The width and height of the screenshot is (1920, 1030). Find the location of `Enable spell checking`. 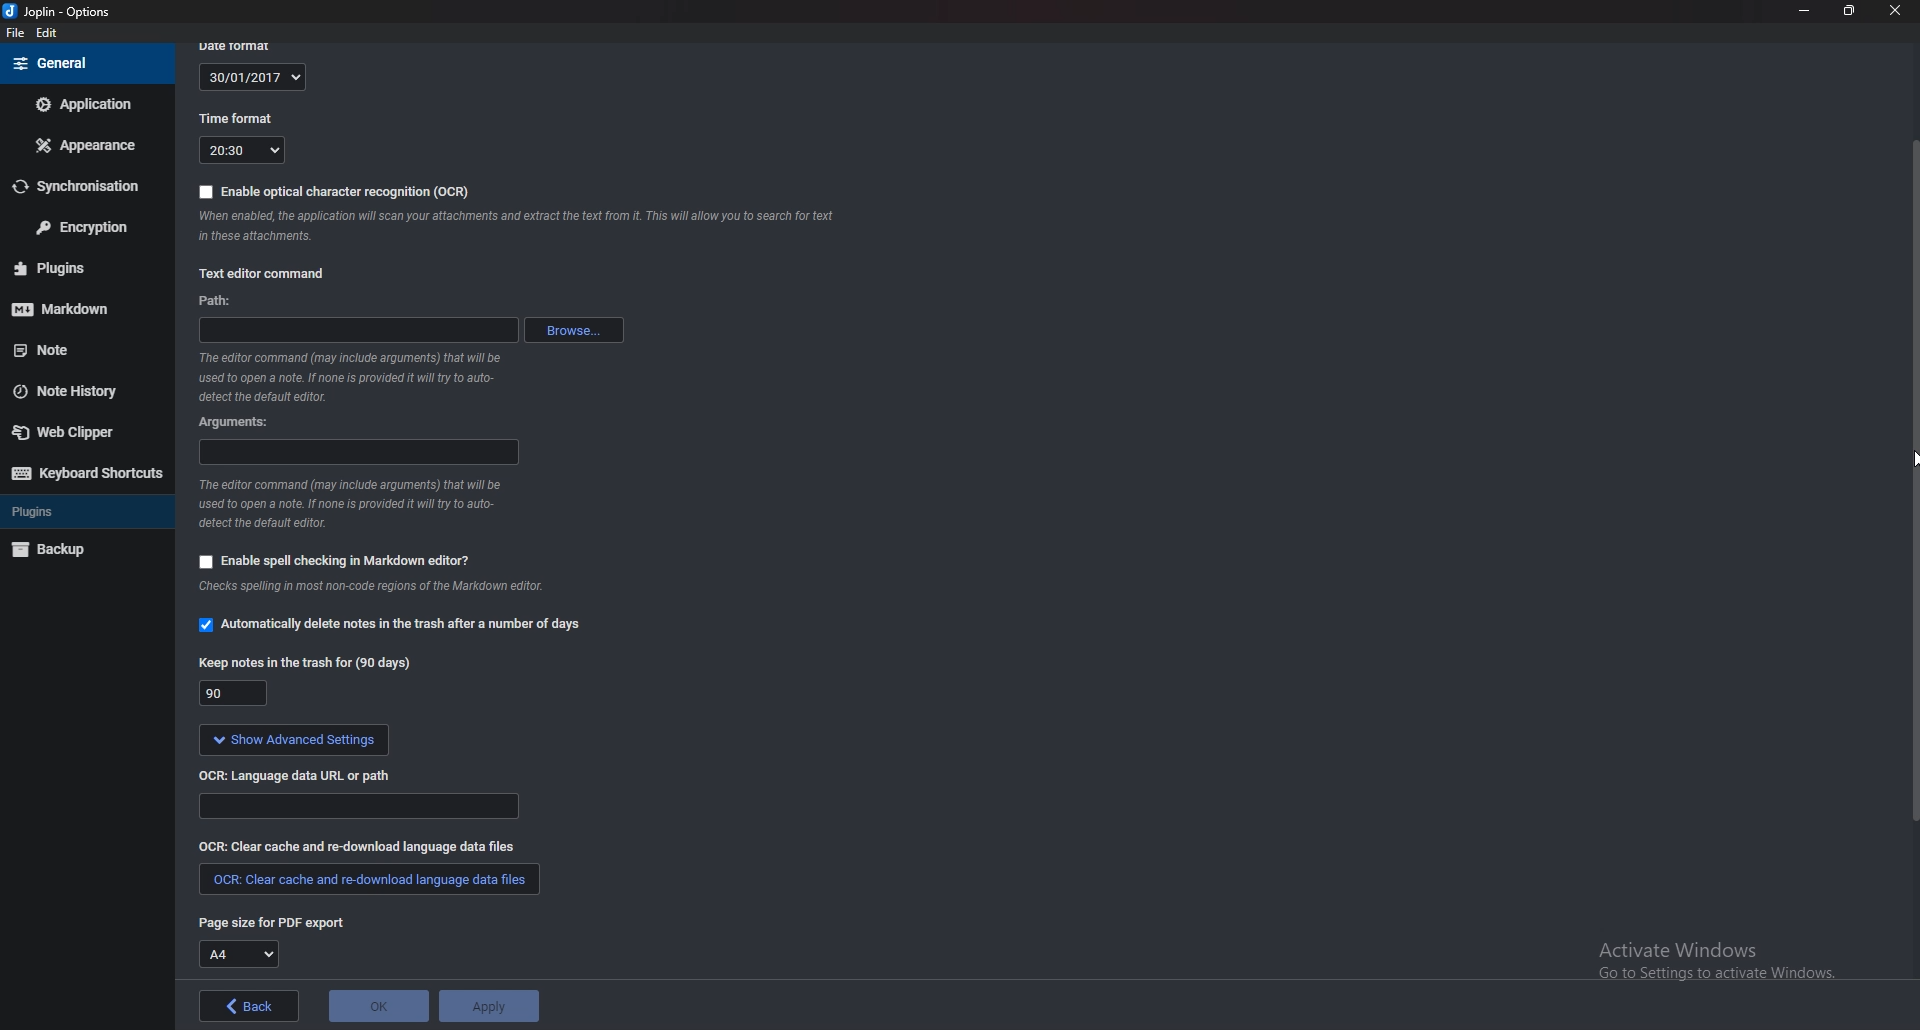

Enable spell checking is located at coordinates (335, 561).